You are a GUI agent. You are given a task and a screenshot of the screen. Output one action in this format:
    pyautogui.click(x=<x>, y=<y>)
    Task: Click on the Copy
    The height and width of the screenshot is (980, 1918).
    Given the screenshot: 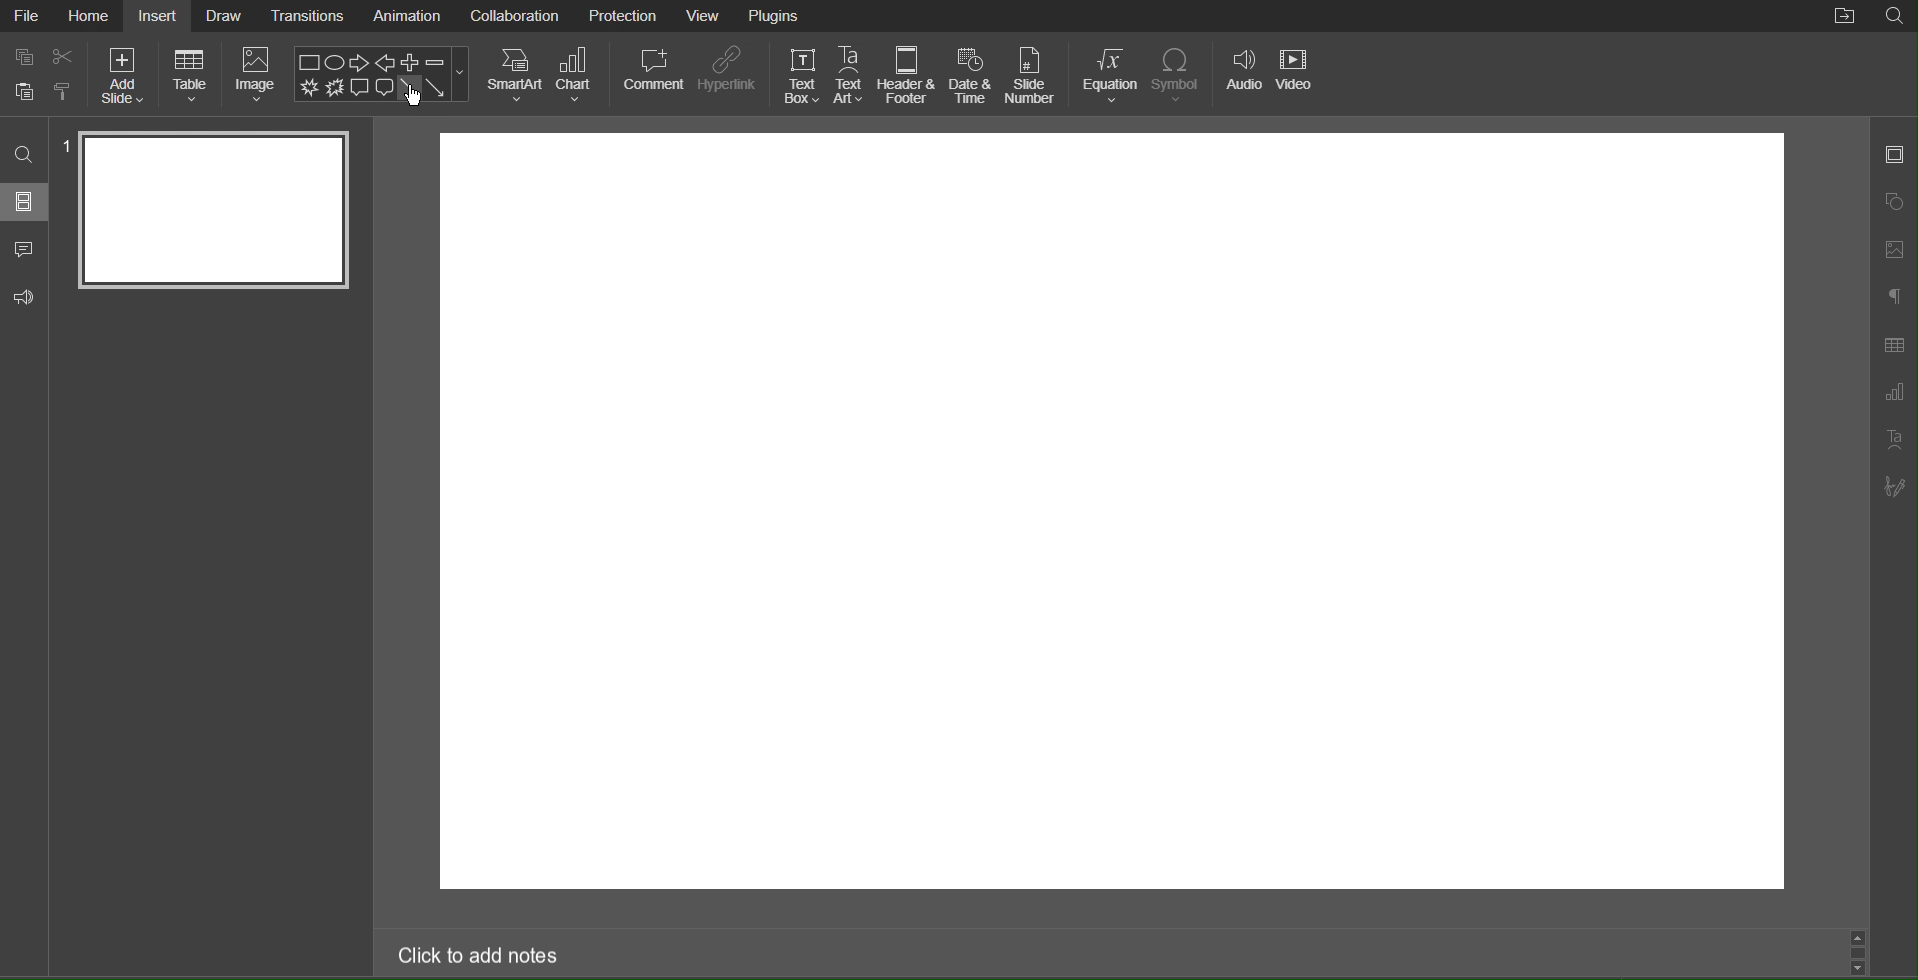 What is the action you would take?
    pyautogui.click(x=20, y=57)
    